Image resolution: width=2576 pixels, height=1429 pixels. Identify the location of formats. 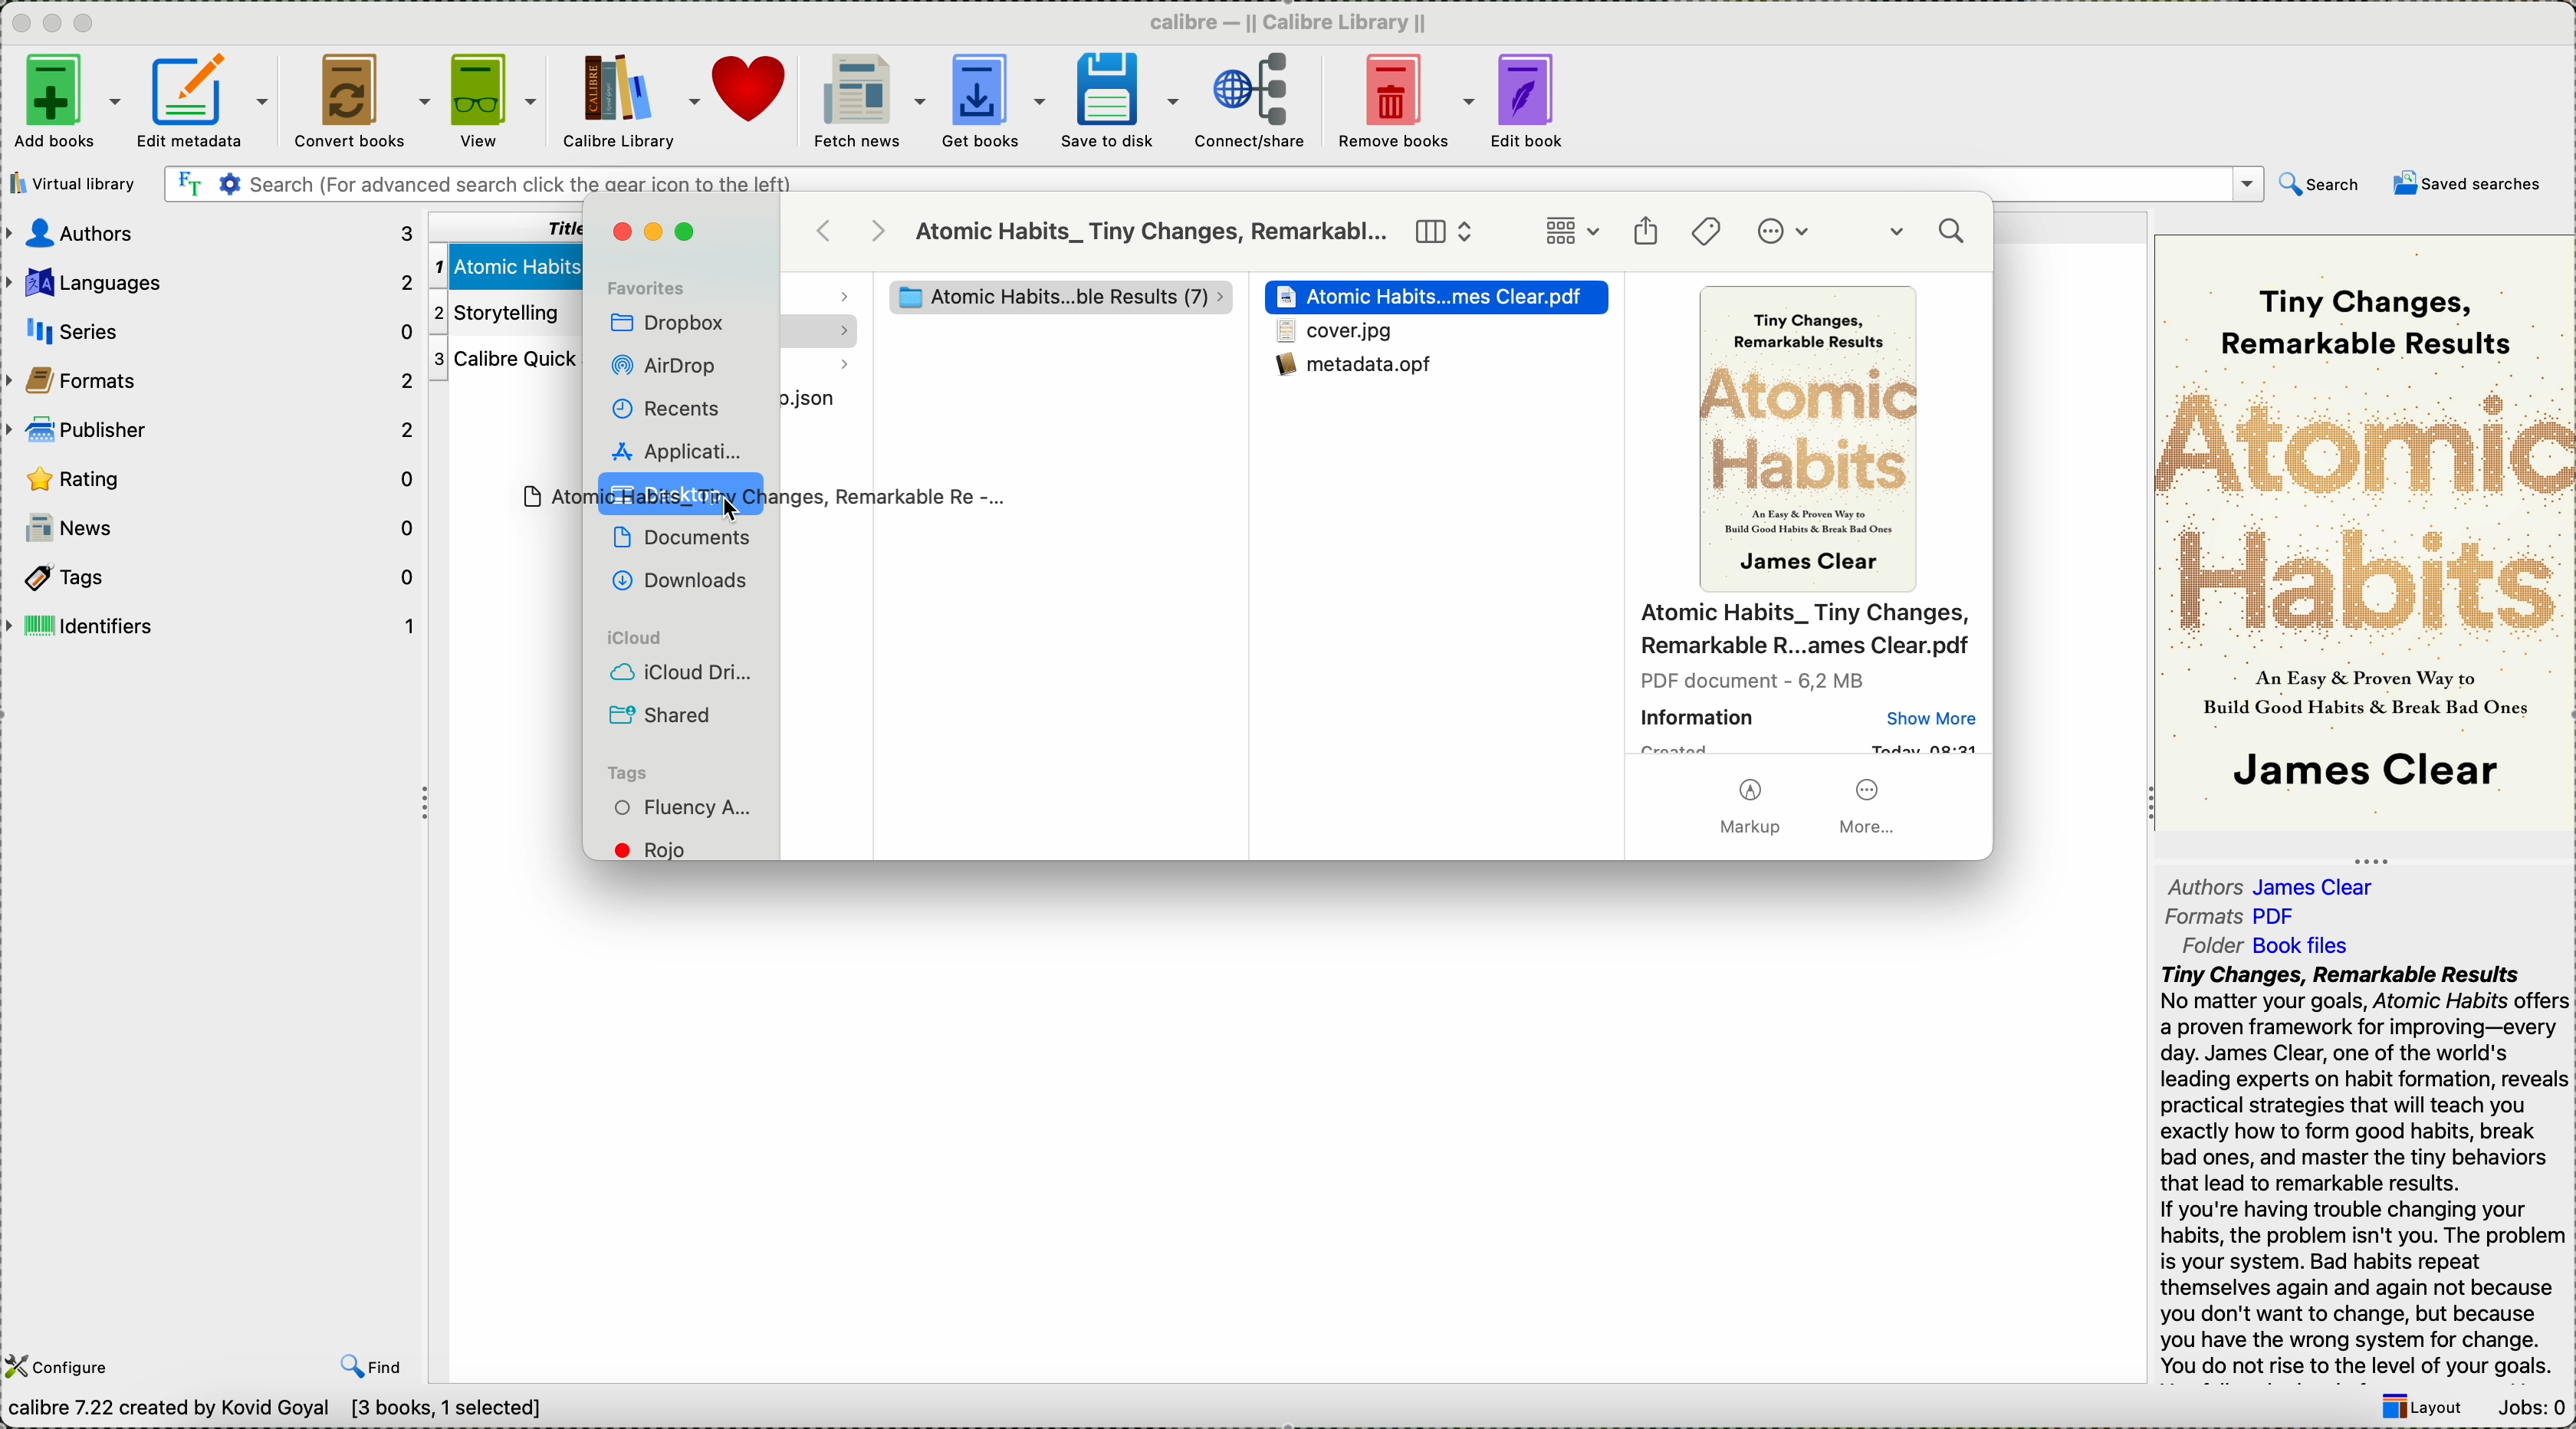
(2236, 917).